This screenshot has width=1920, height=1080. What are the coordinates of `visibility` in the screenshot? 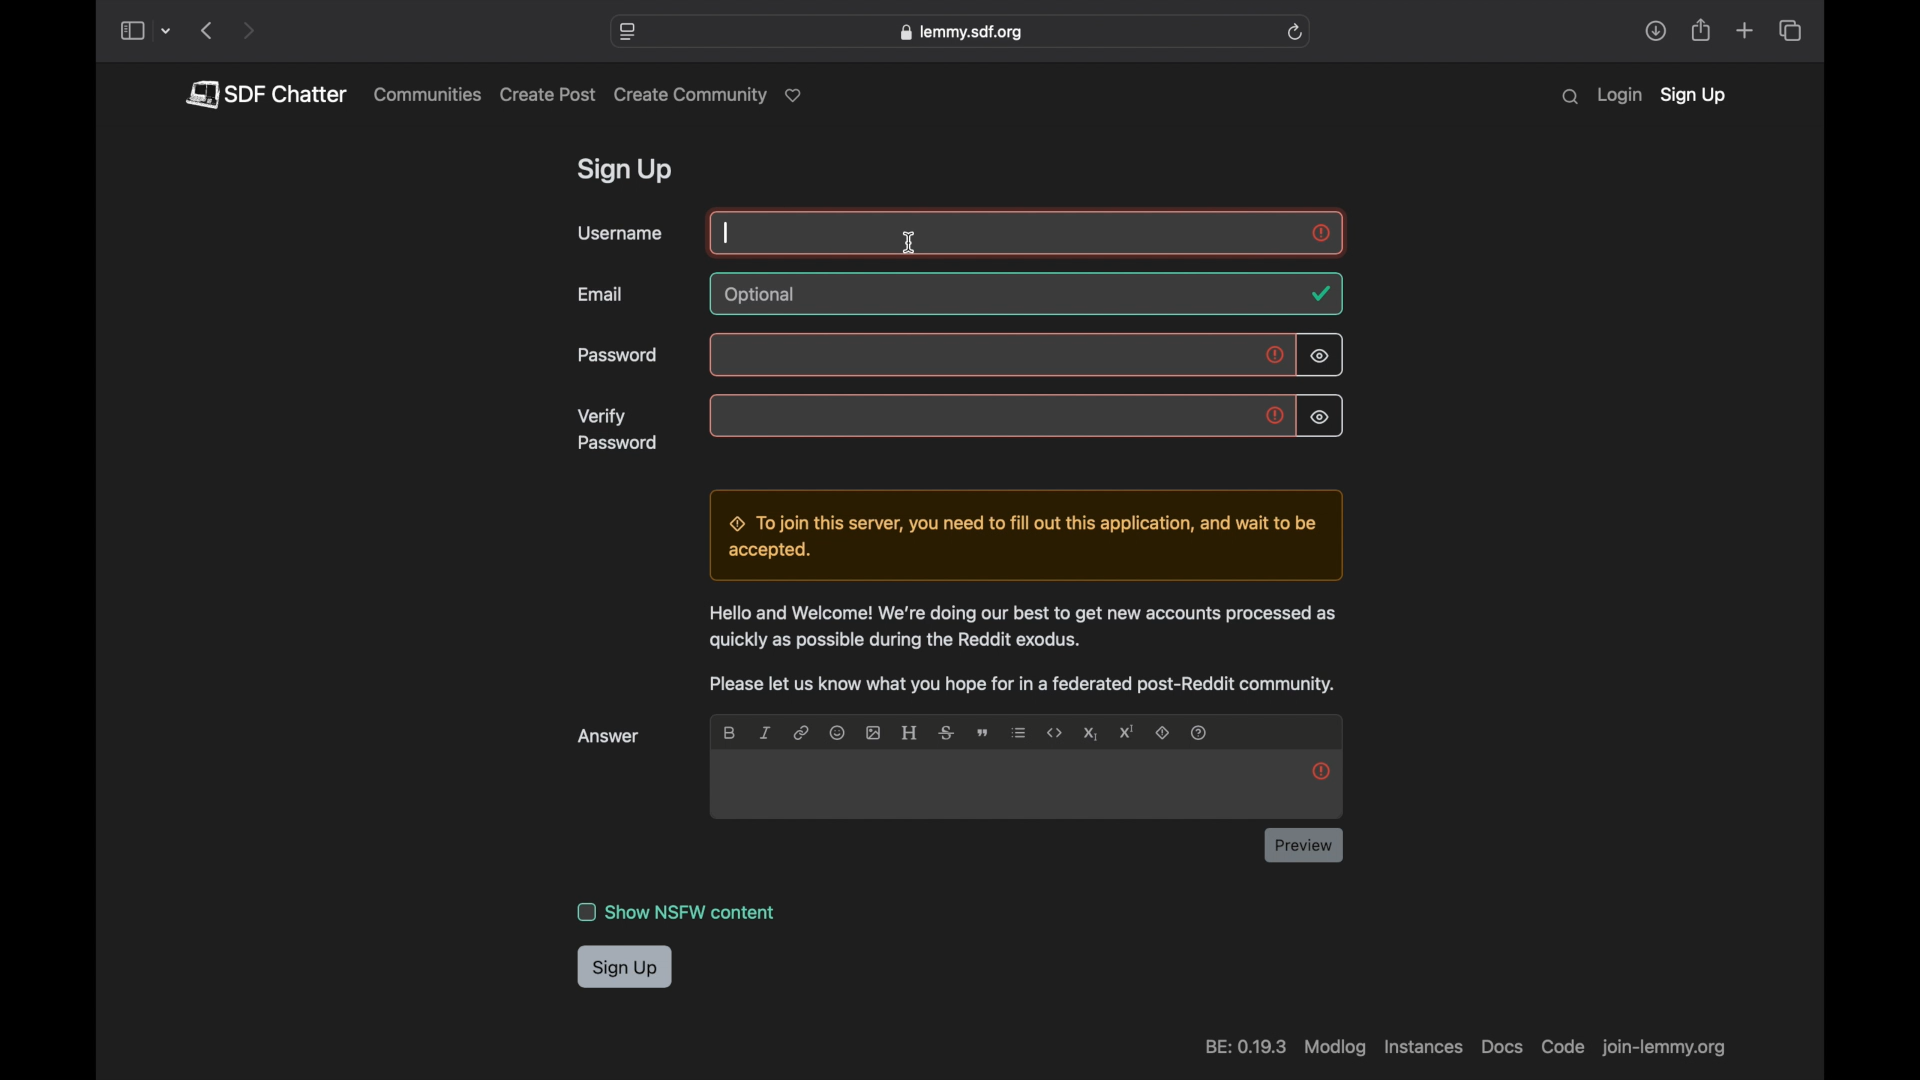 It's located at (1321, 356).